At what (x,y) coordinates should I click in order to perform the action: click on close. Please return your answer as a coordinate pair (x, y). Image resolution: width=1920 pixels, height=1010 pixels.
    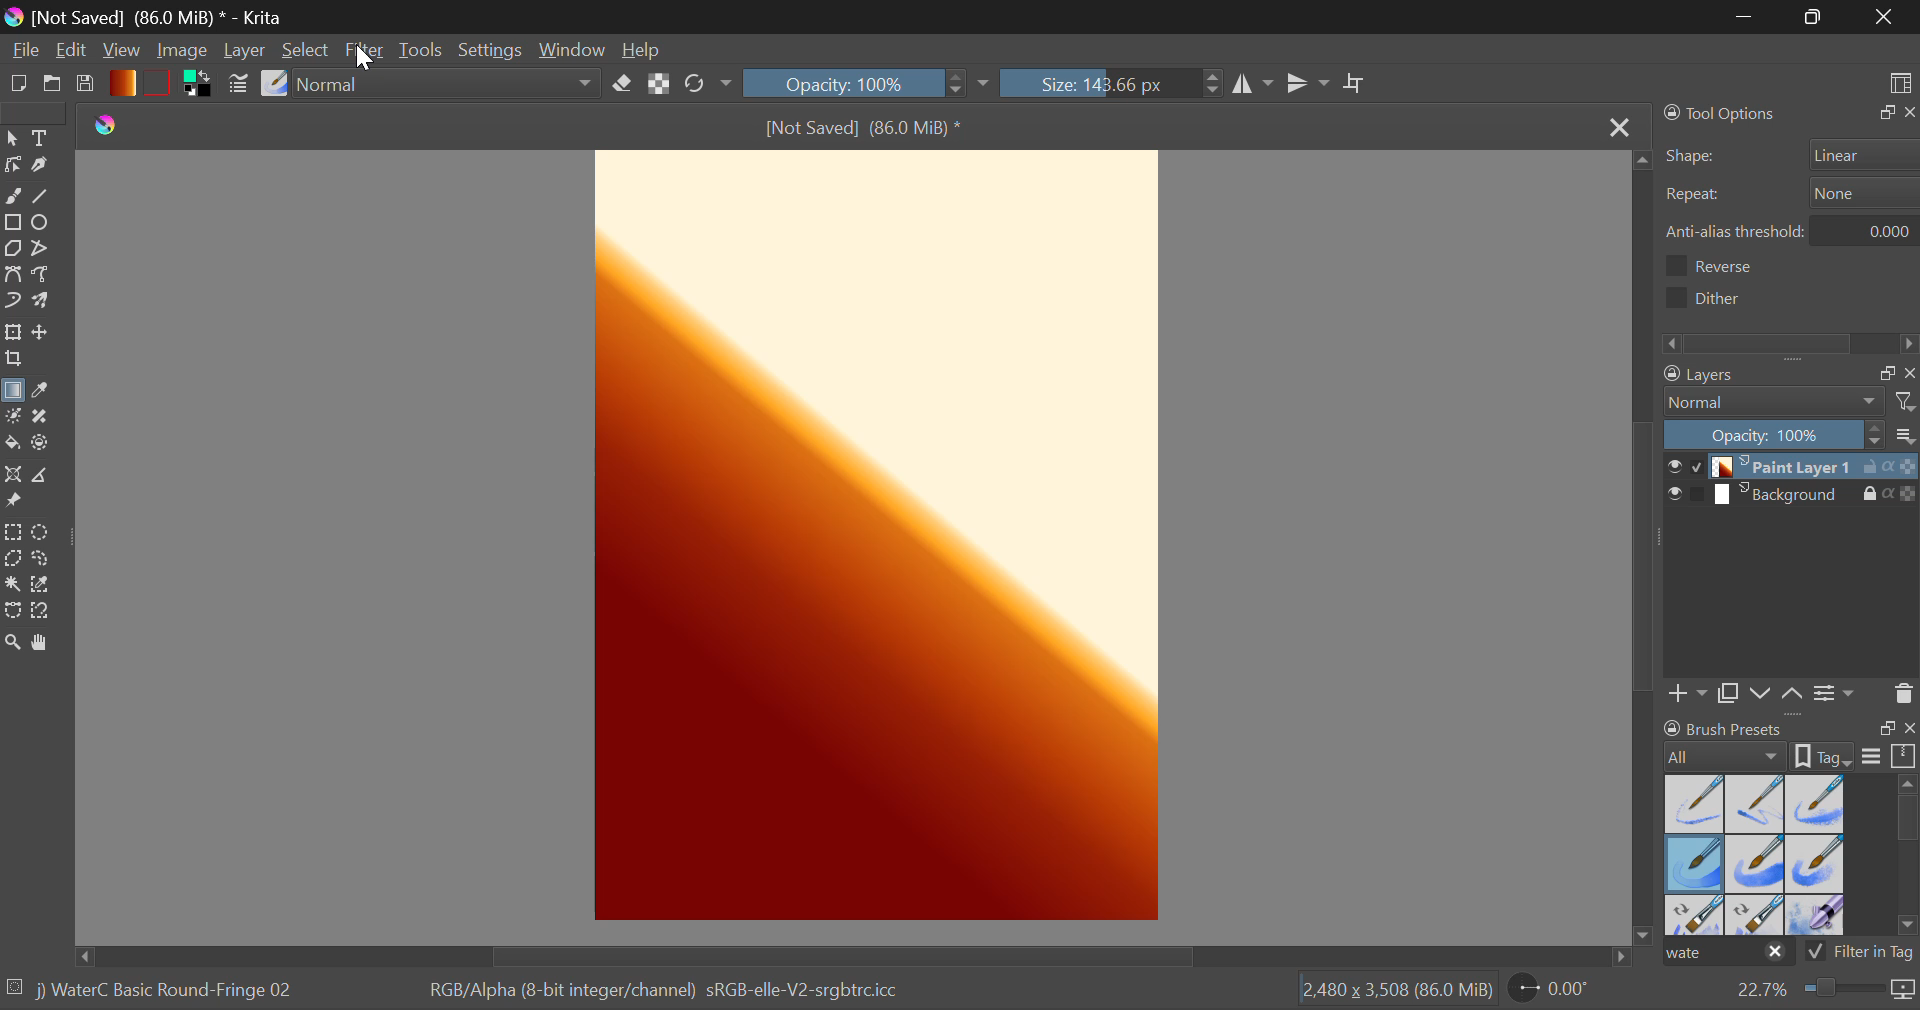
    Looking at the image, I should click on (1908, 373).